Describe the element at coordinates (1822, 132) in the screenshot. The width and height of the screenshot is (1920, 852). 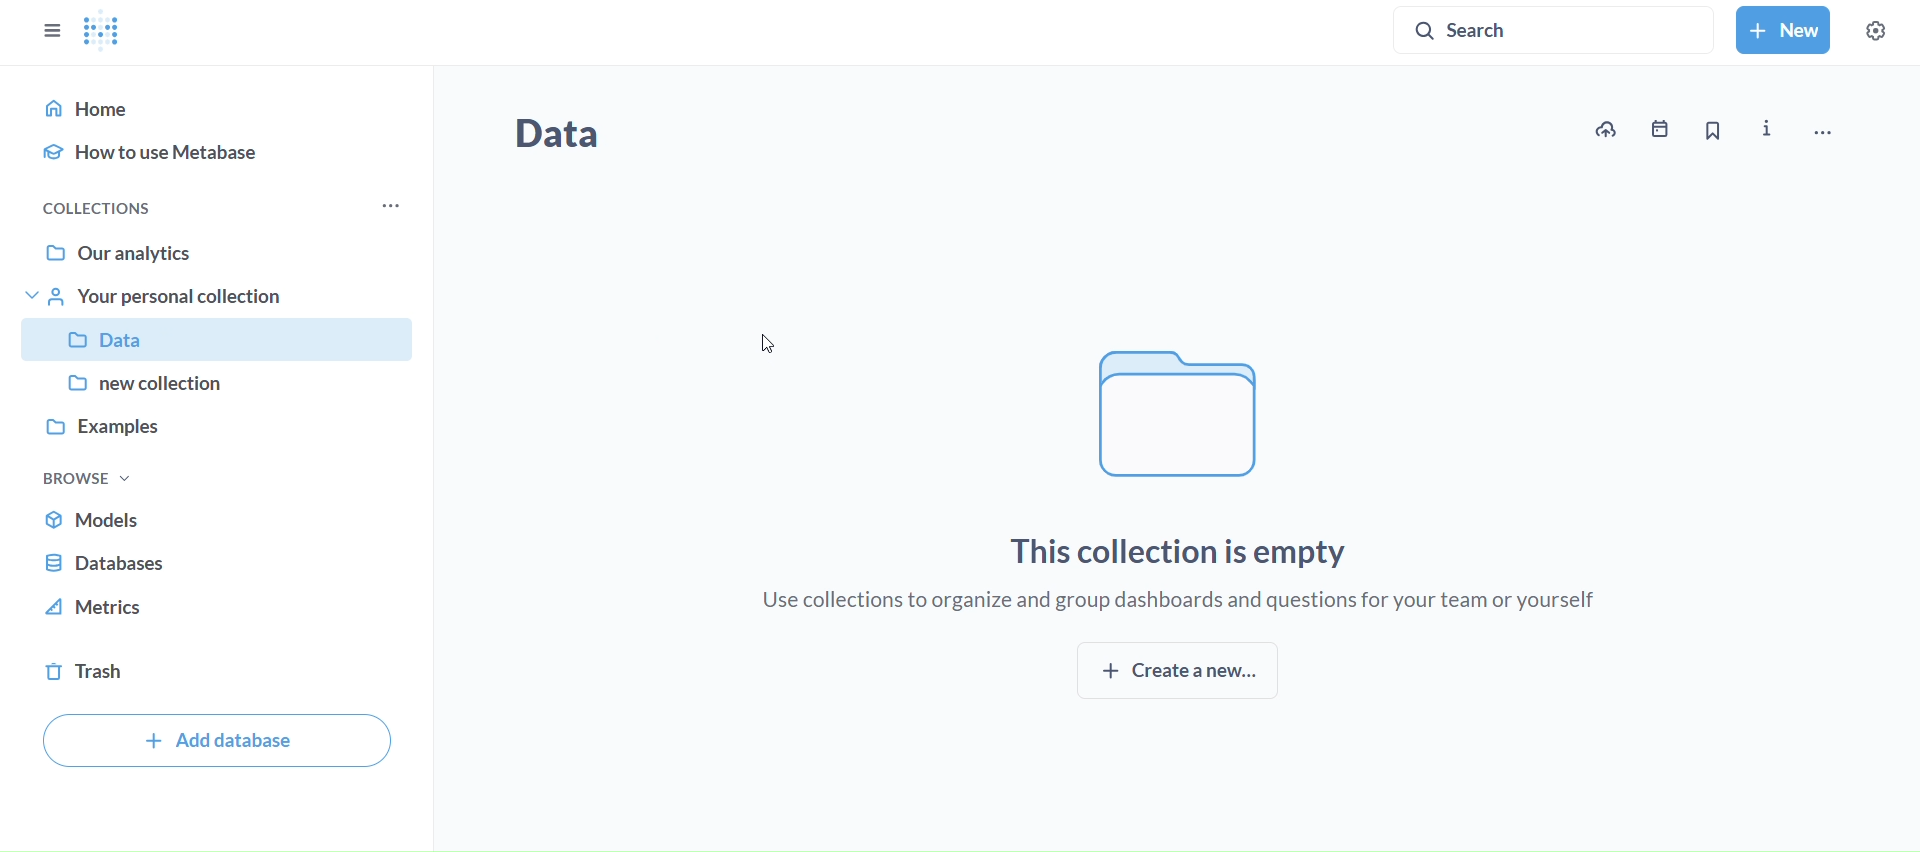
I see `move, trash, and more..` at that location.